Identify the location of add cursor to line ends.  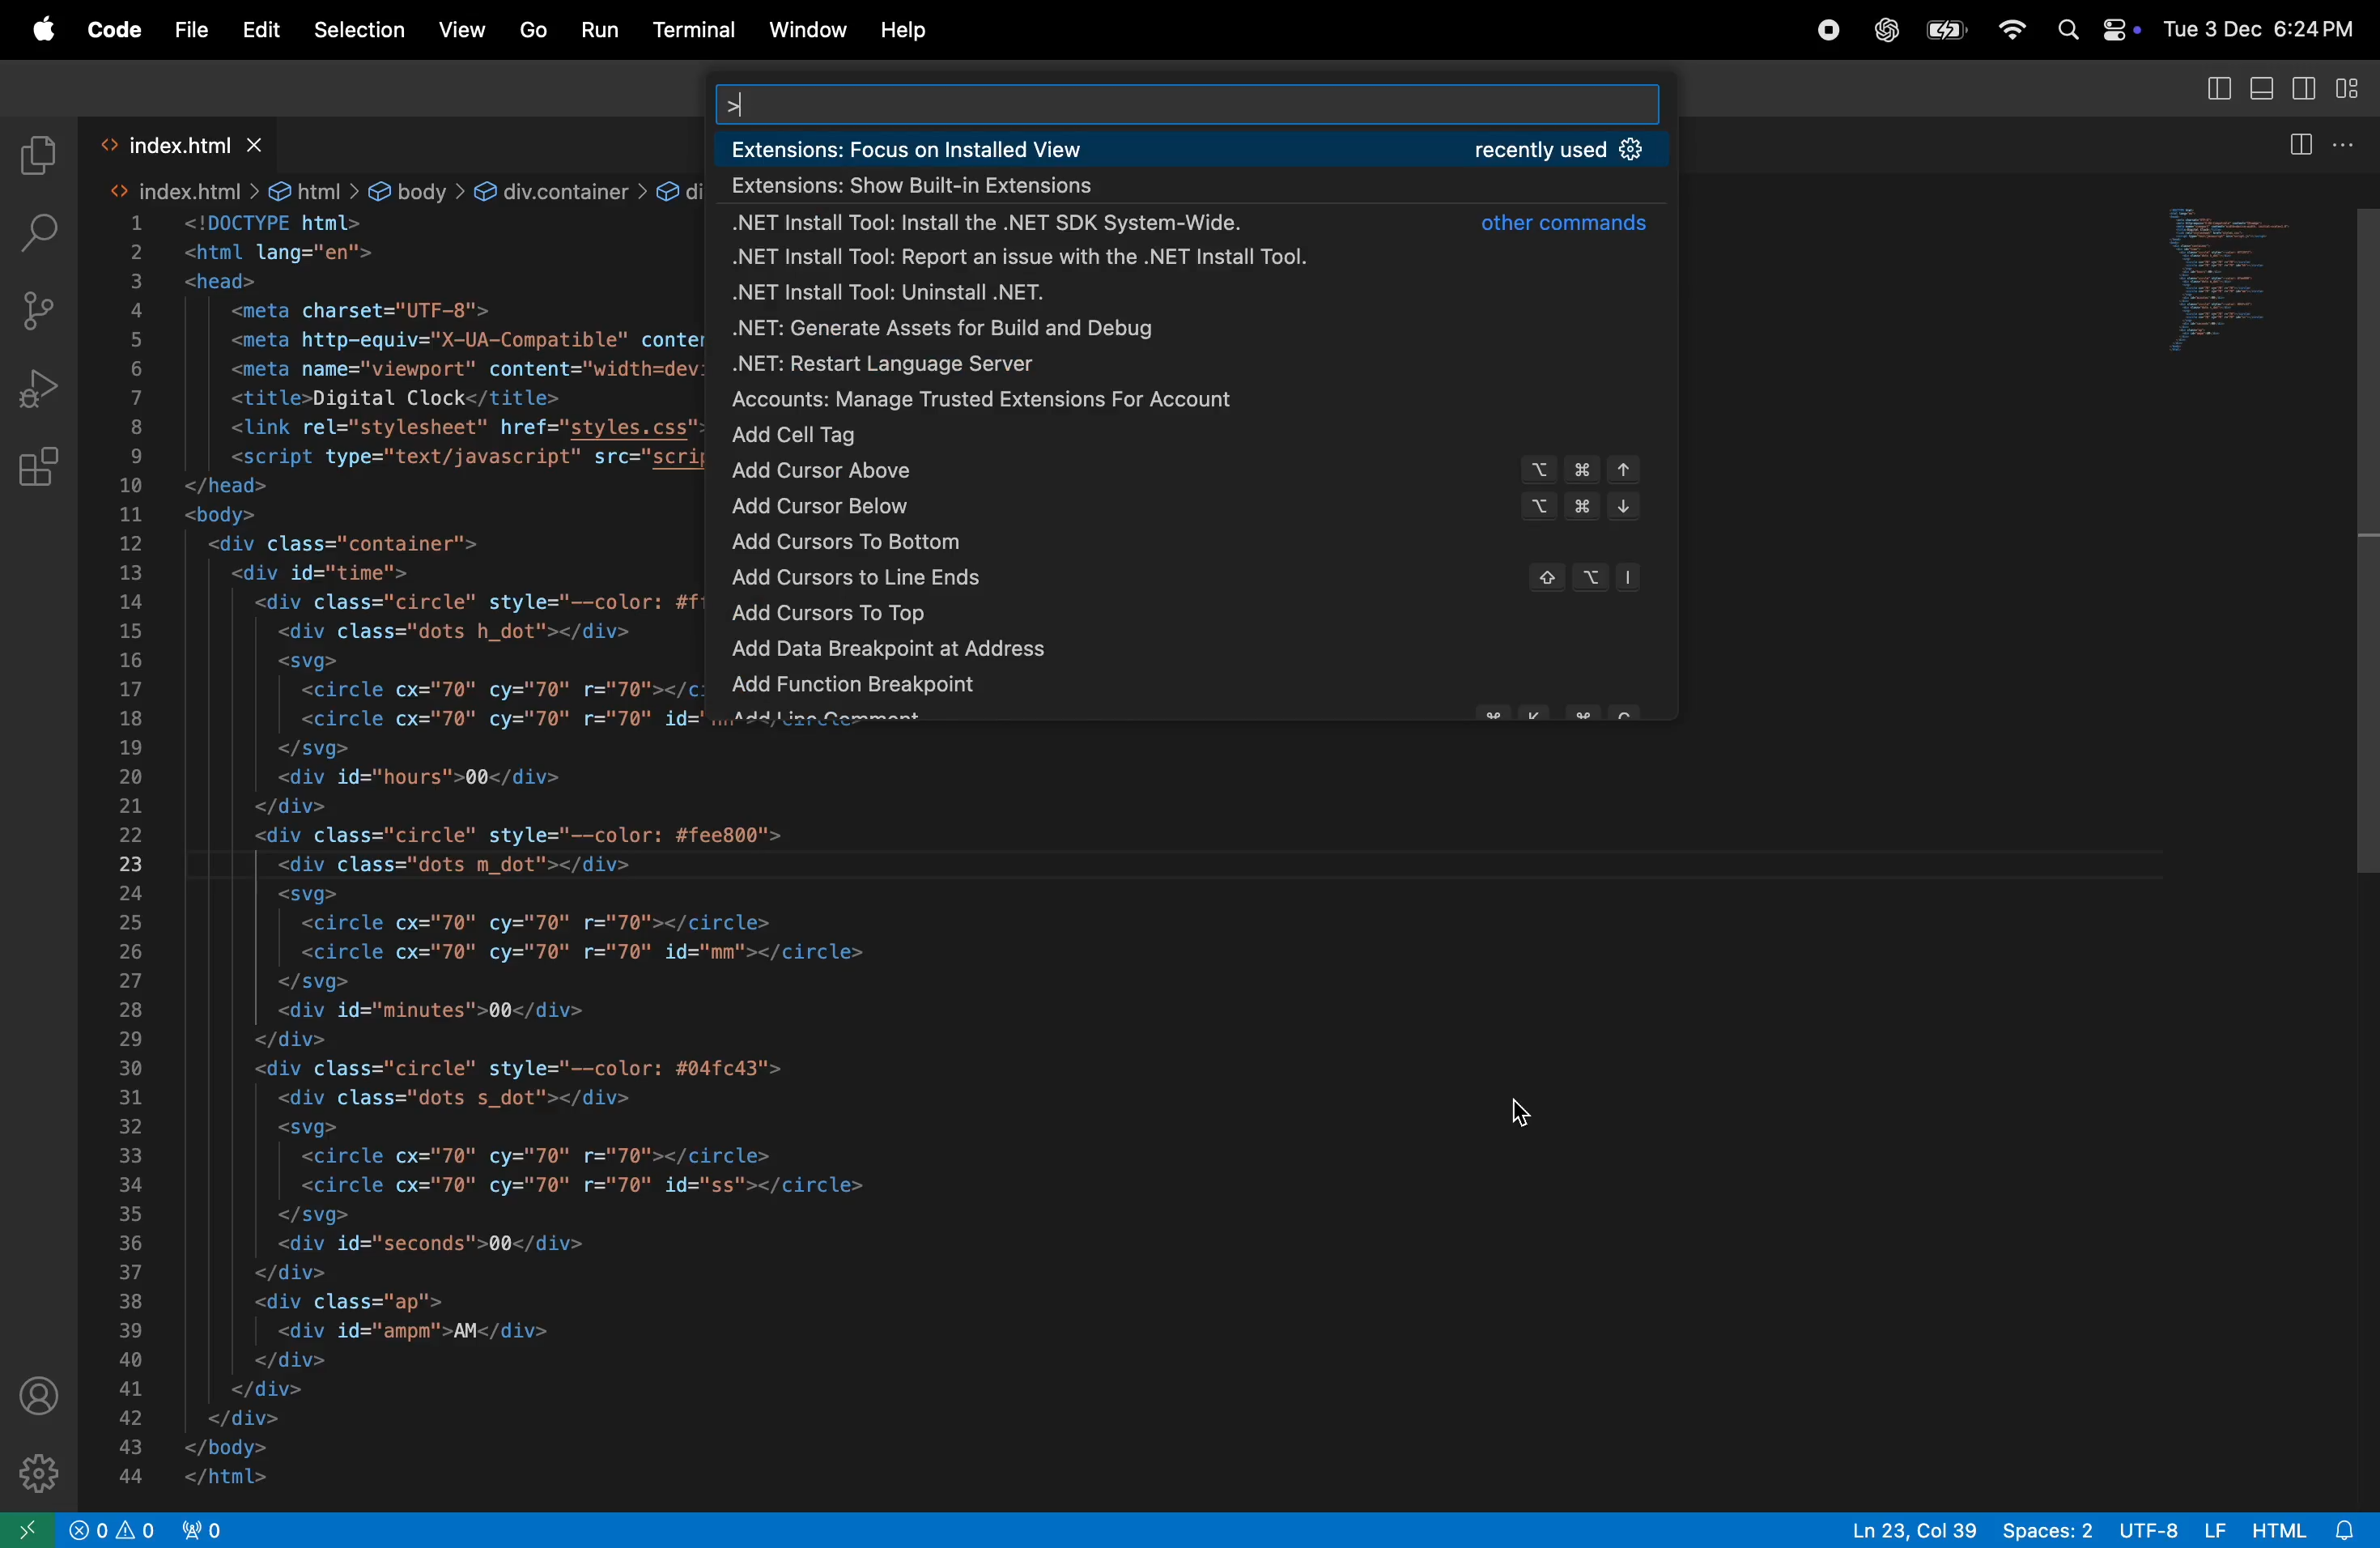
(1196, 577).